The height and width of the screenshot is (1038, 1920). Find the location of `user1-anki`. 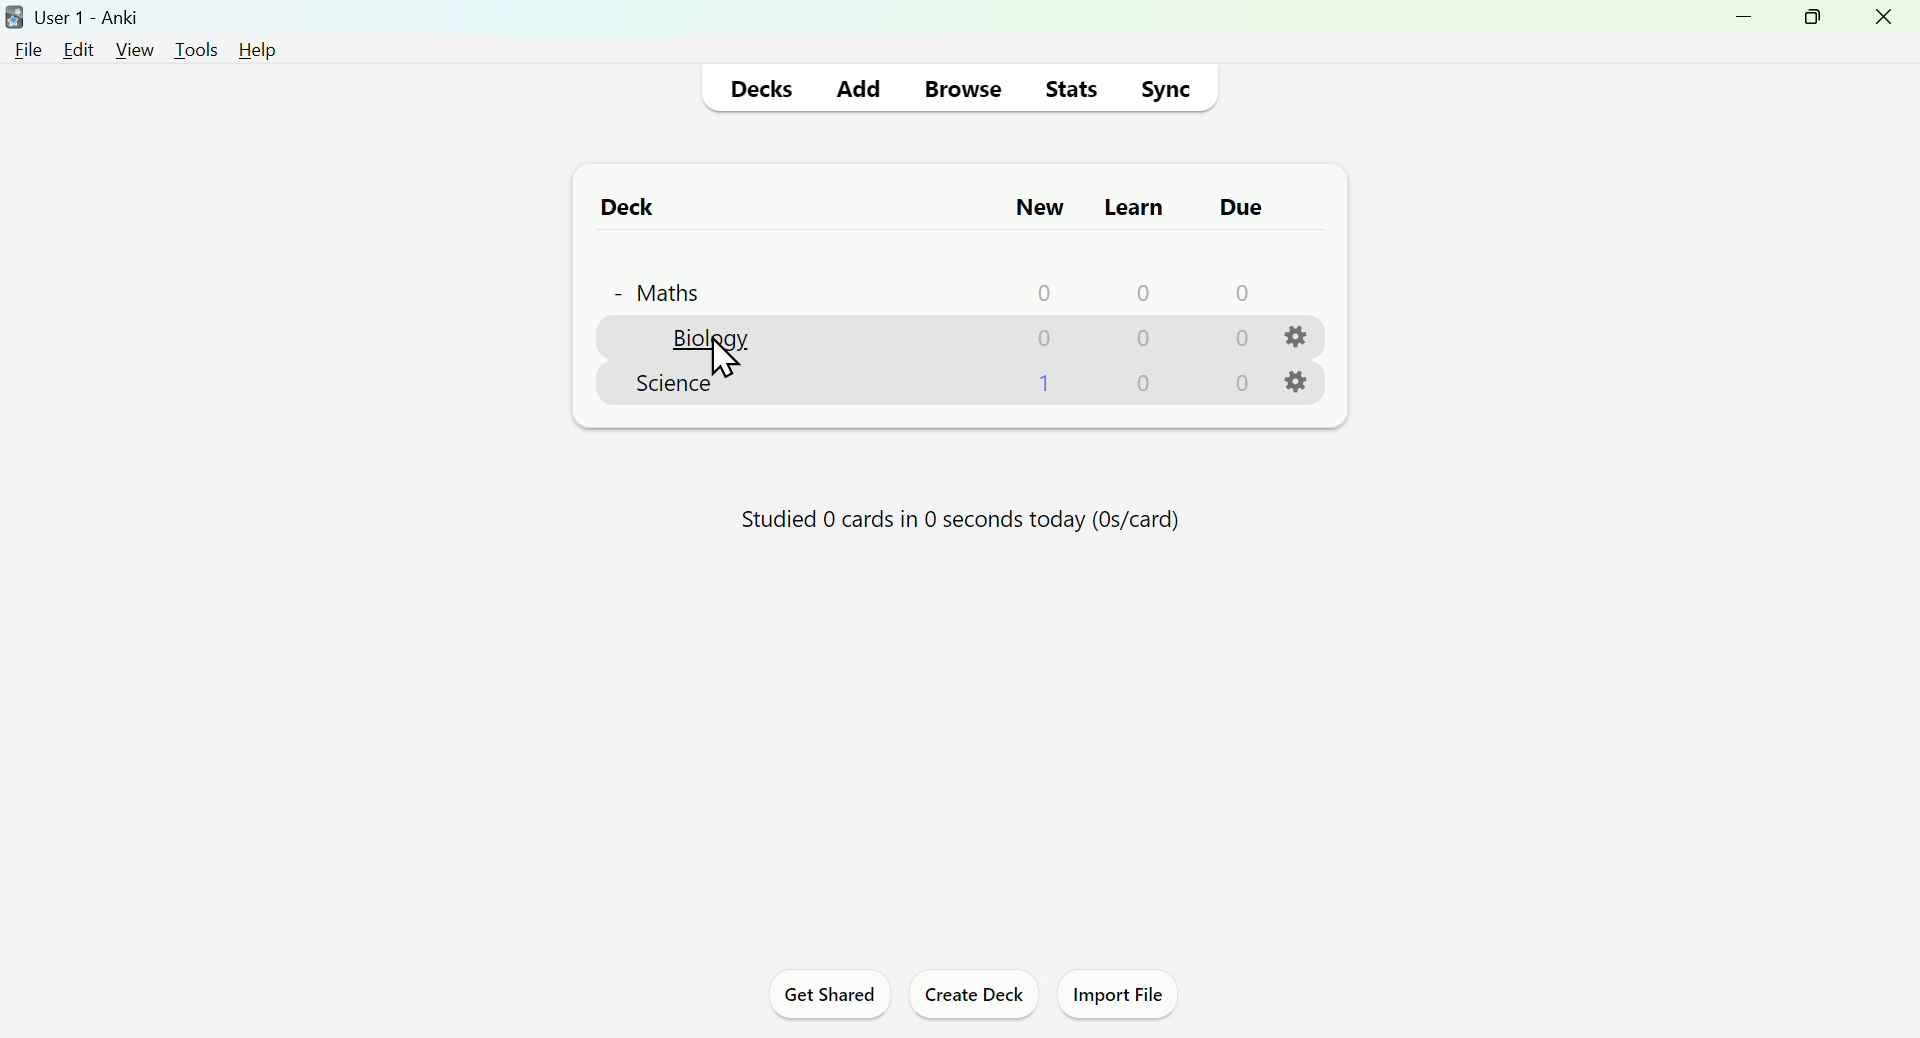

user1-anki is located at coordinates (74, 16).